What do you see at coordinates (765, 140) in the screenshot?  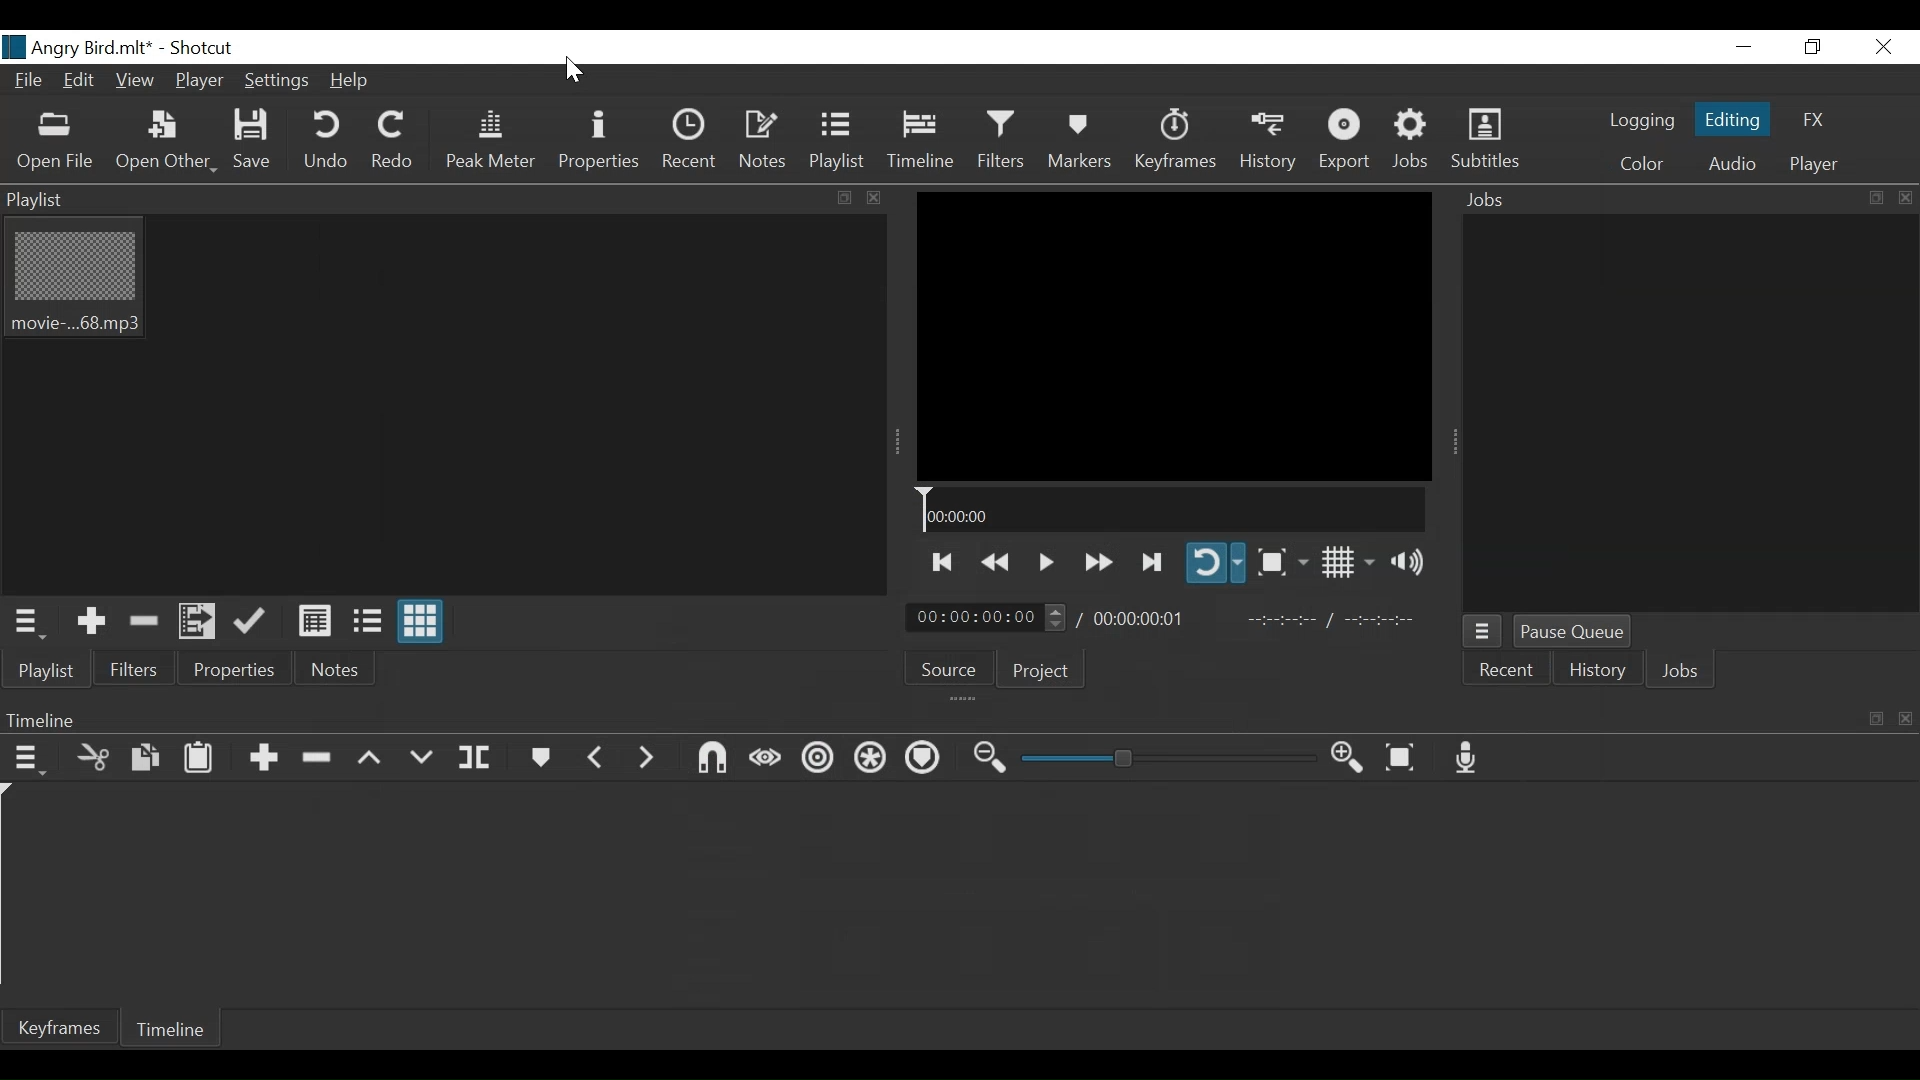 I see `Notes` at bounding box center [765, 140].